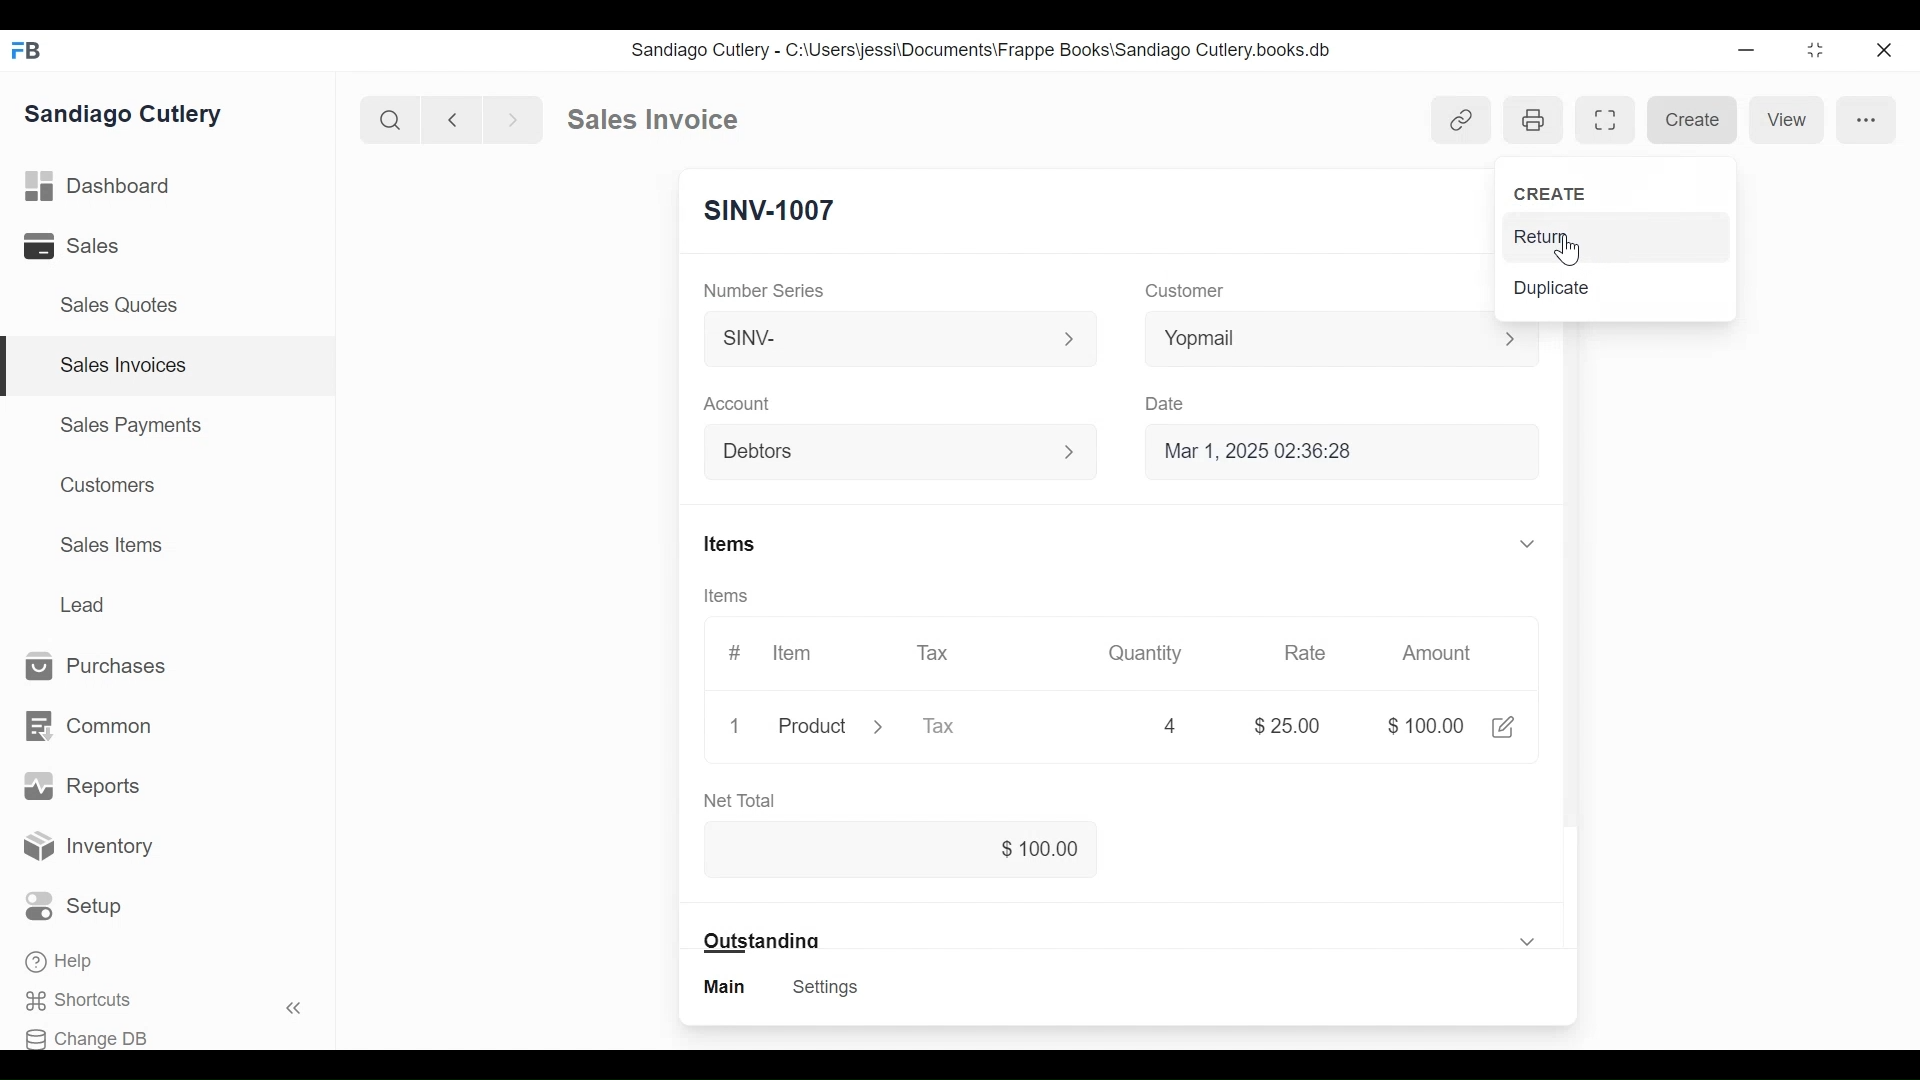  What do you see at coordinates (652, 120) in the screenshot?
I see `Sales invoice` at bounding box center [652, 120].